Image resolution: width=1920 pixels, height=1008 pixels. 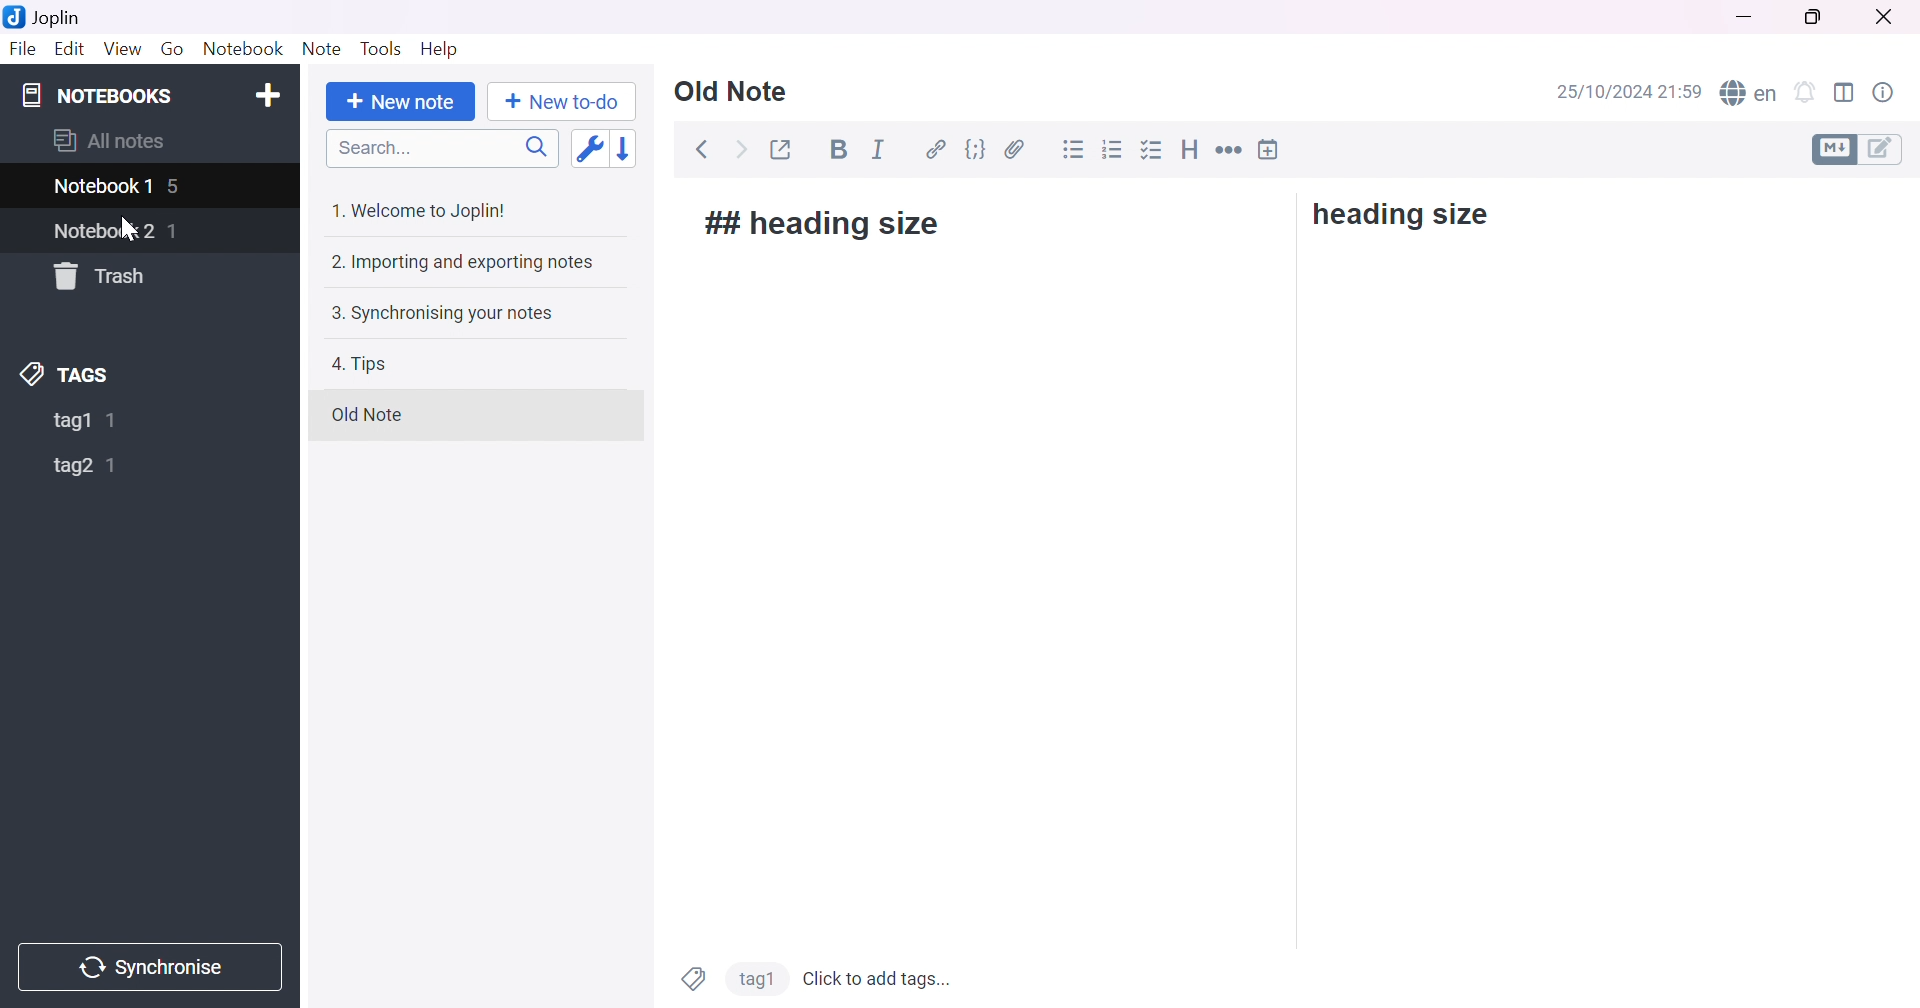 I want to click on 4. Tips, so click(x=359, y=364).